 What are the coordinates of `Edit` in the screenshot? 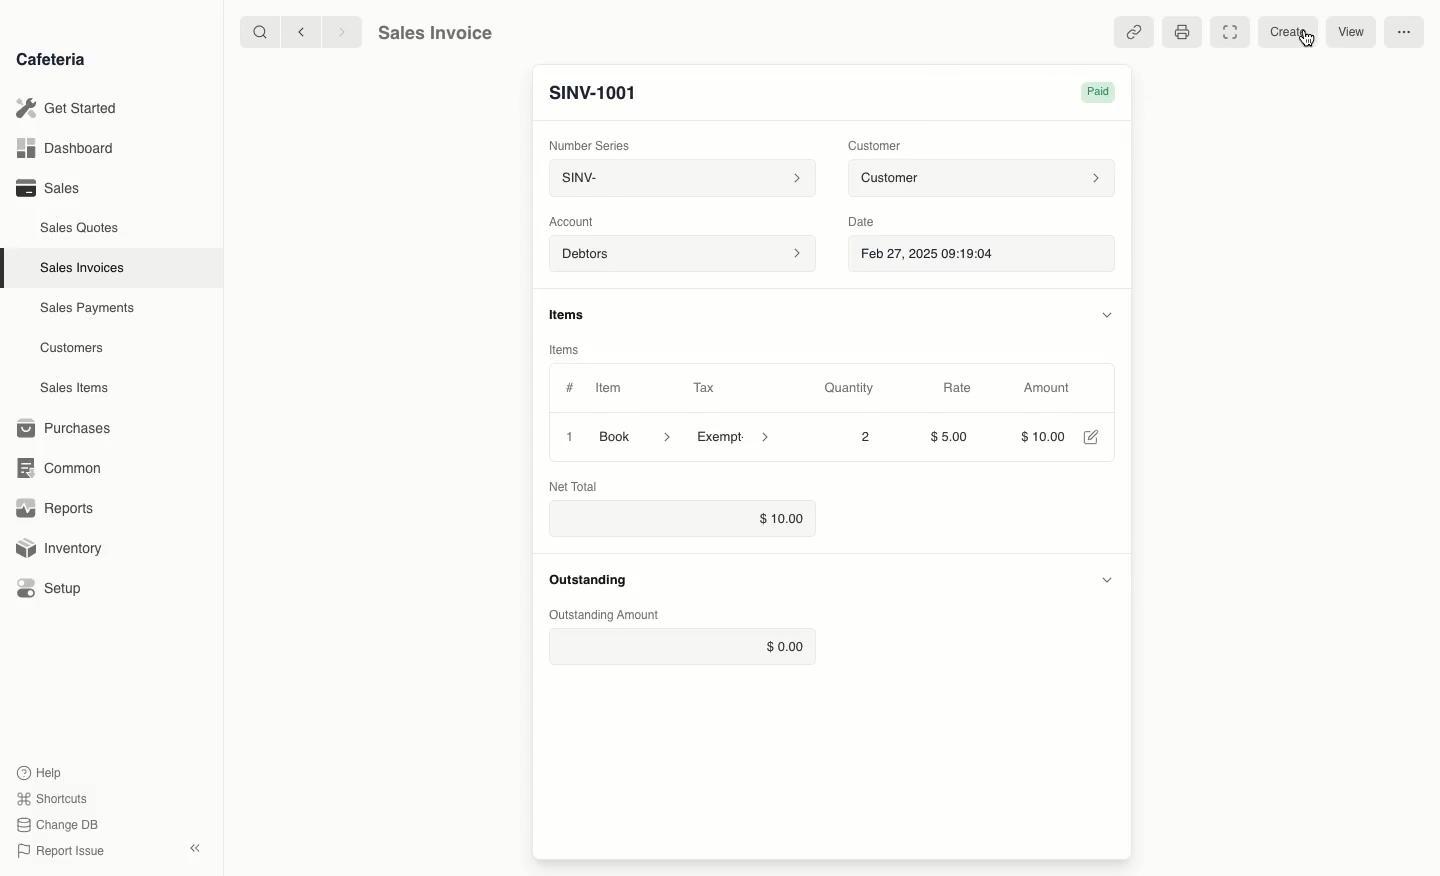 It's located at (1091, 437).